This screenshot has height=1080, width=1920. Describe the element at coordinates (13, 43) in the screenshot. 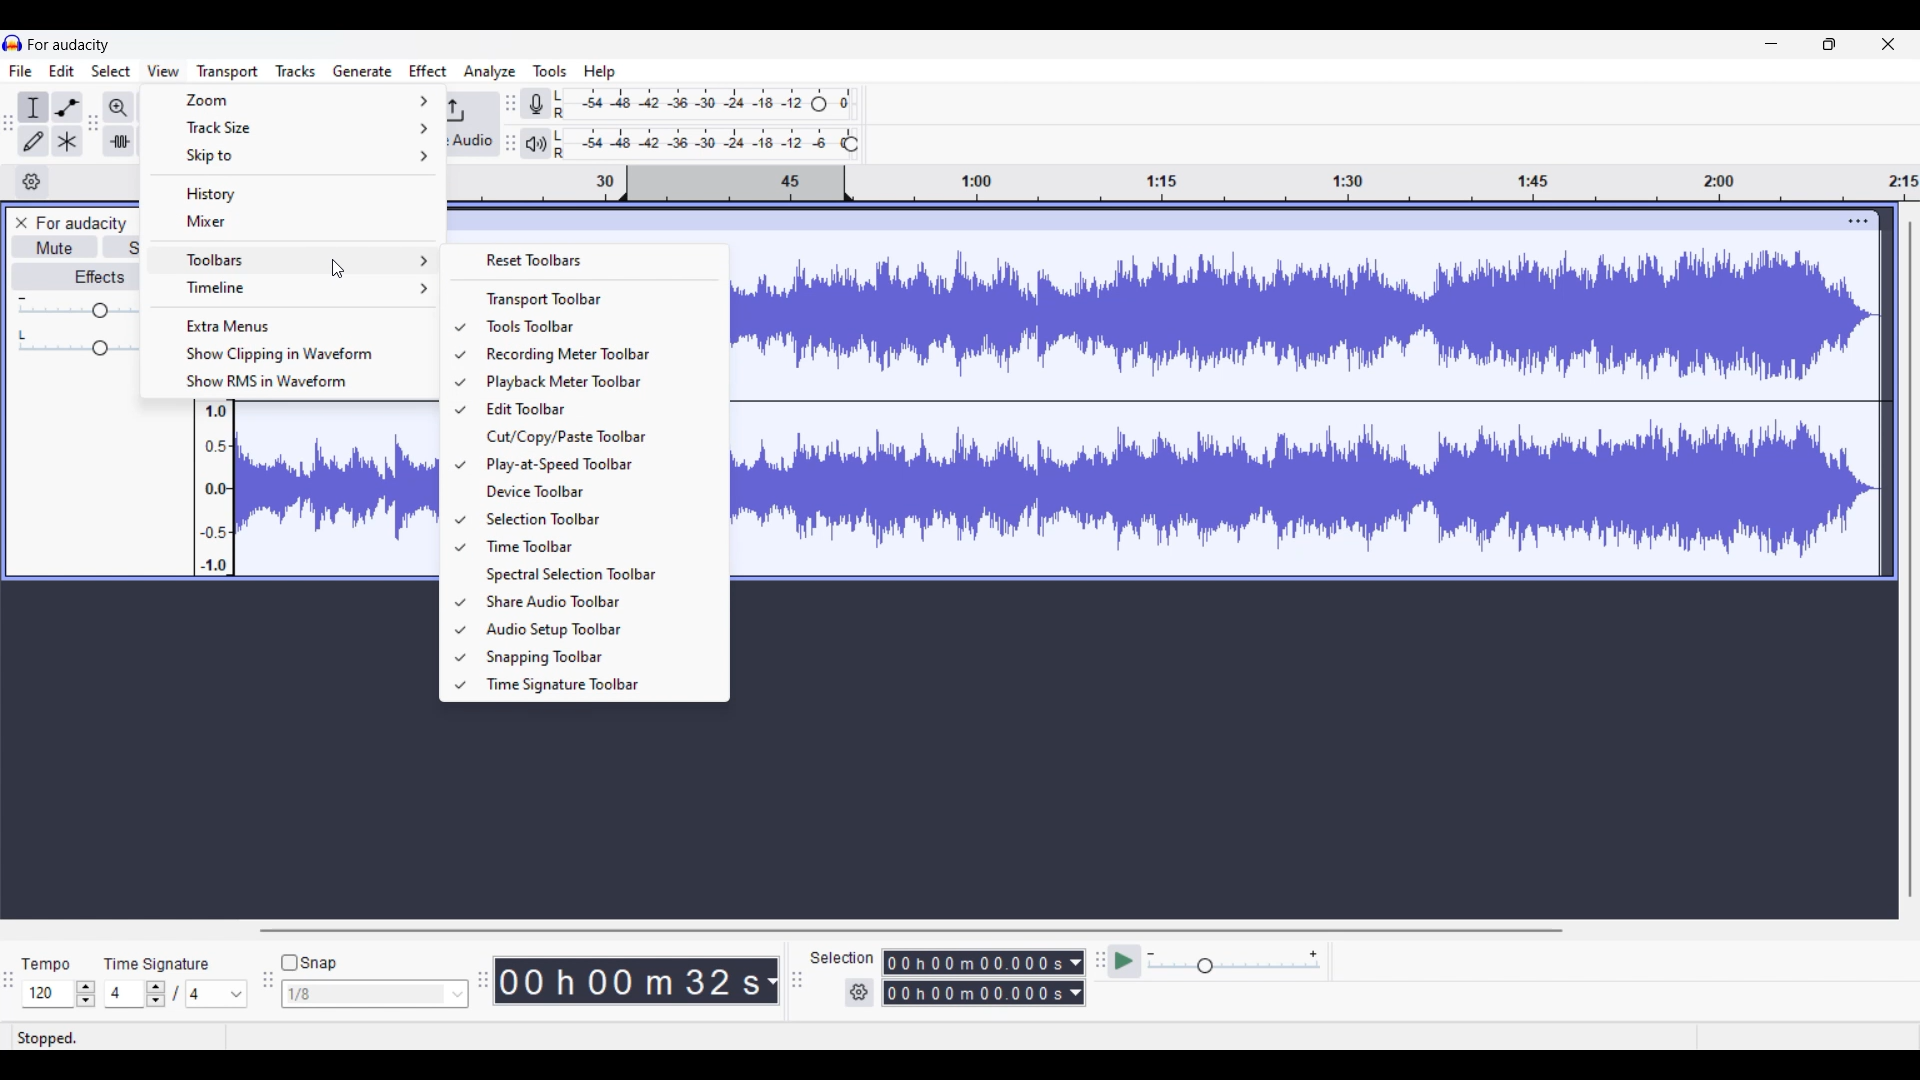

I see `Software logo` at that location.